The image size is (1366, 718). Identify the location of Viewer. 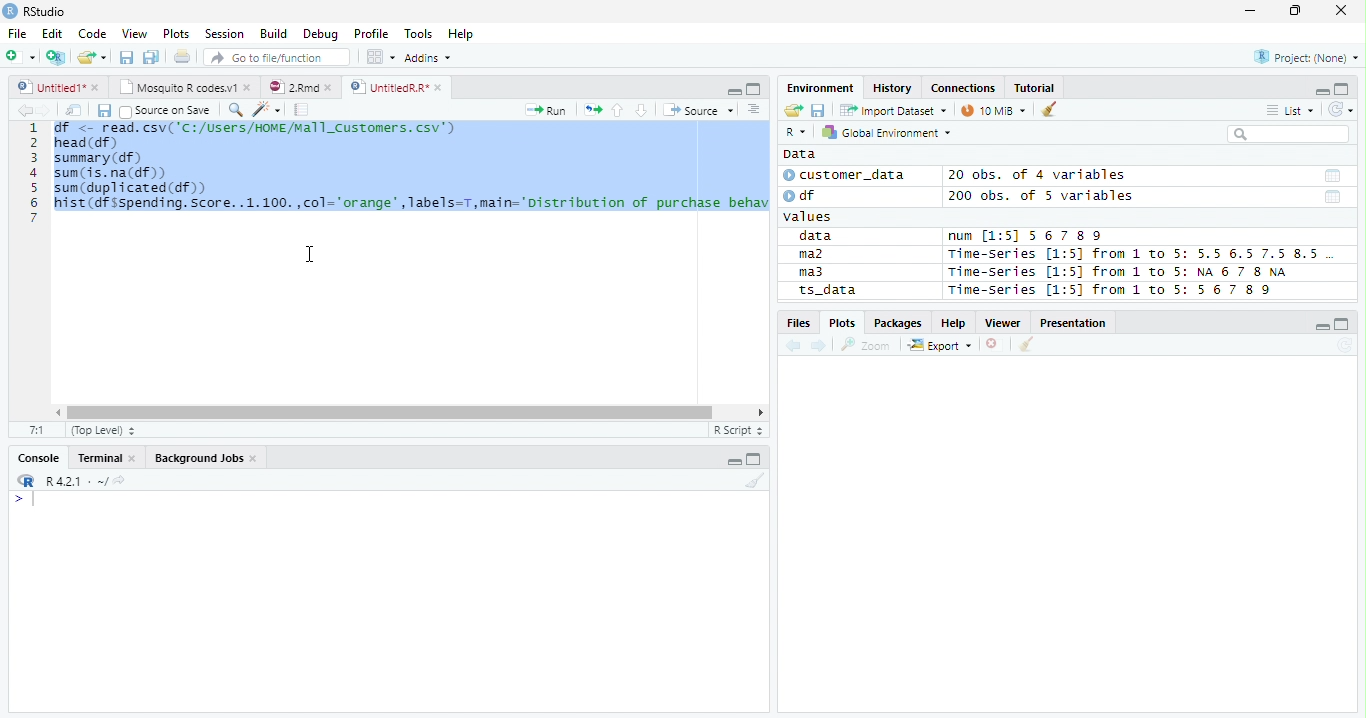
(1006, 323).